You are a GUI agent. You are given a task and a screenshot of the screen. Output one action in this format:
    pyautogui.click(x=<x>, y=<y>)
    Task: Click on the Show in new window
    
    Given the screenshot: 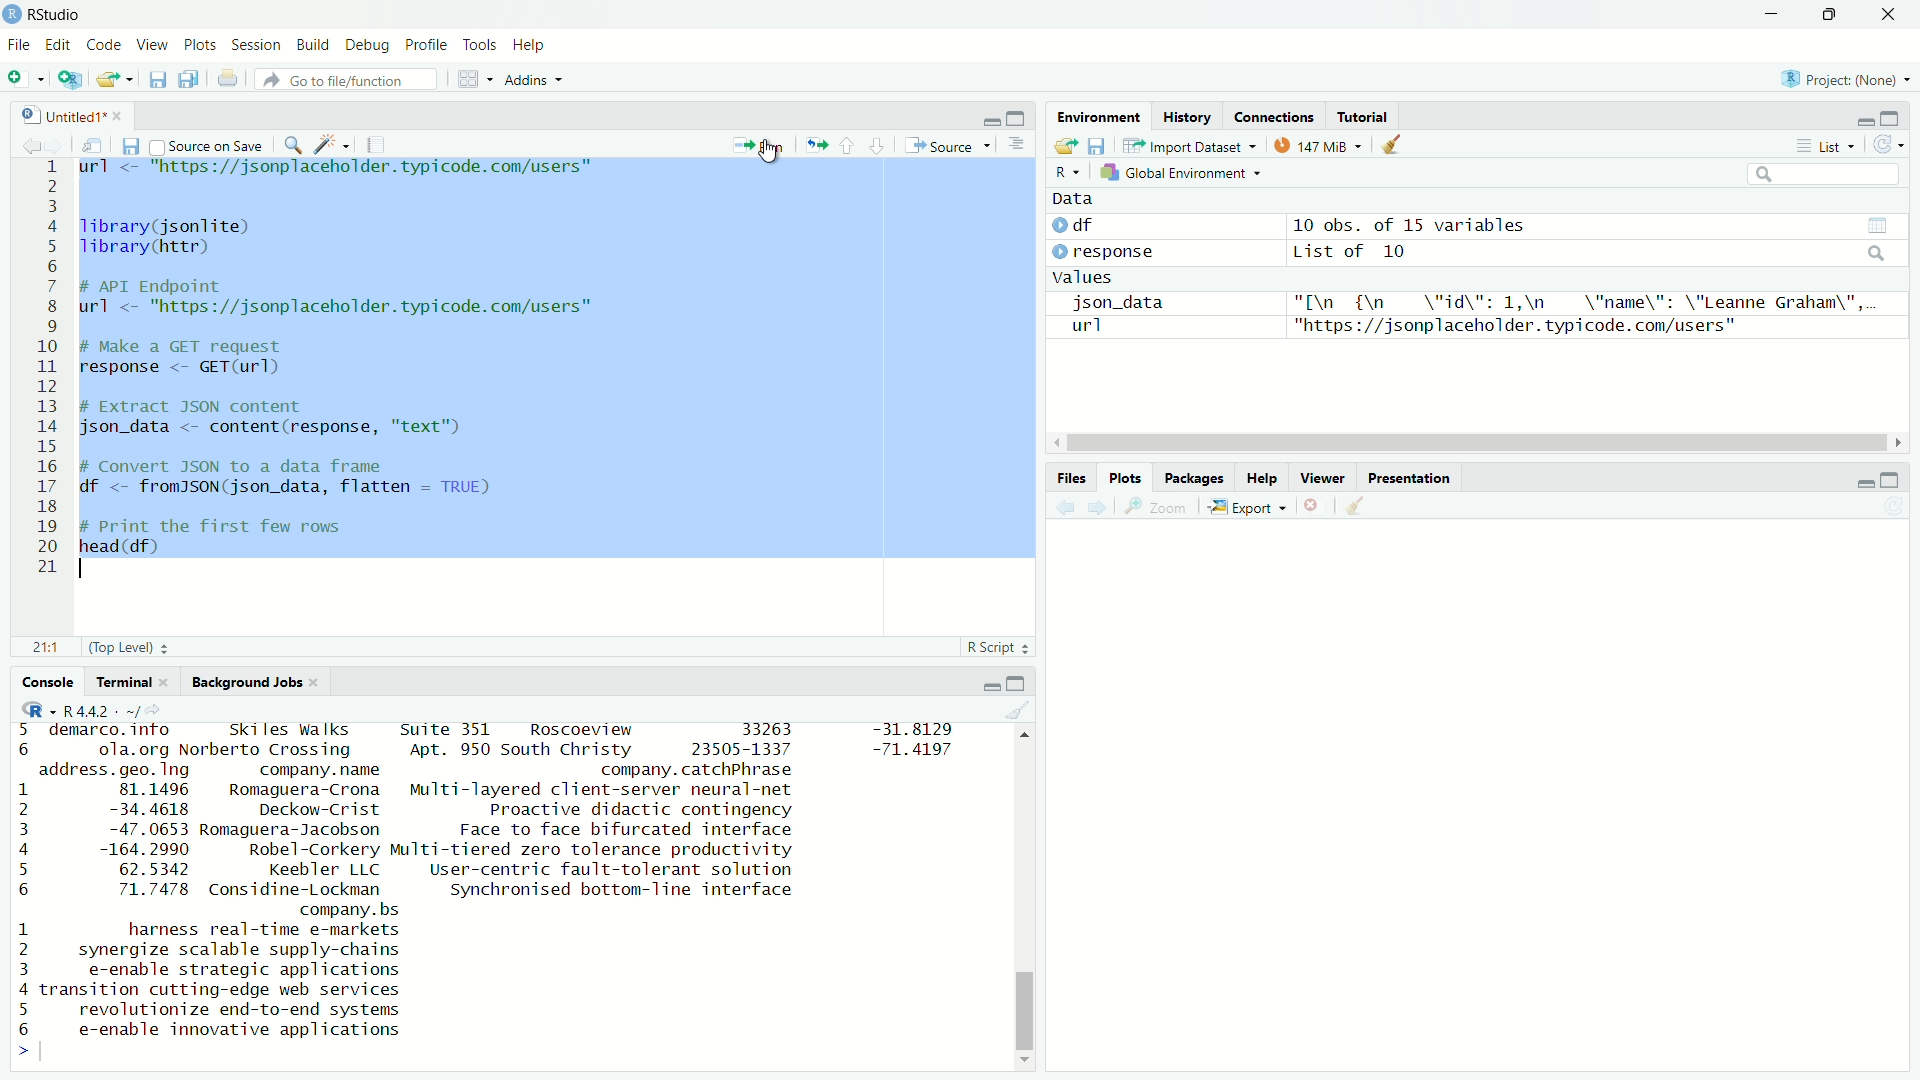 What is the action you would take?
    pyautogui.click(x=90, y=147)
    